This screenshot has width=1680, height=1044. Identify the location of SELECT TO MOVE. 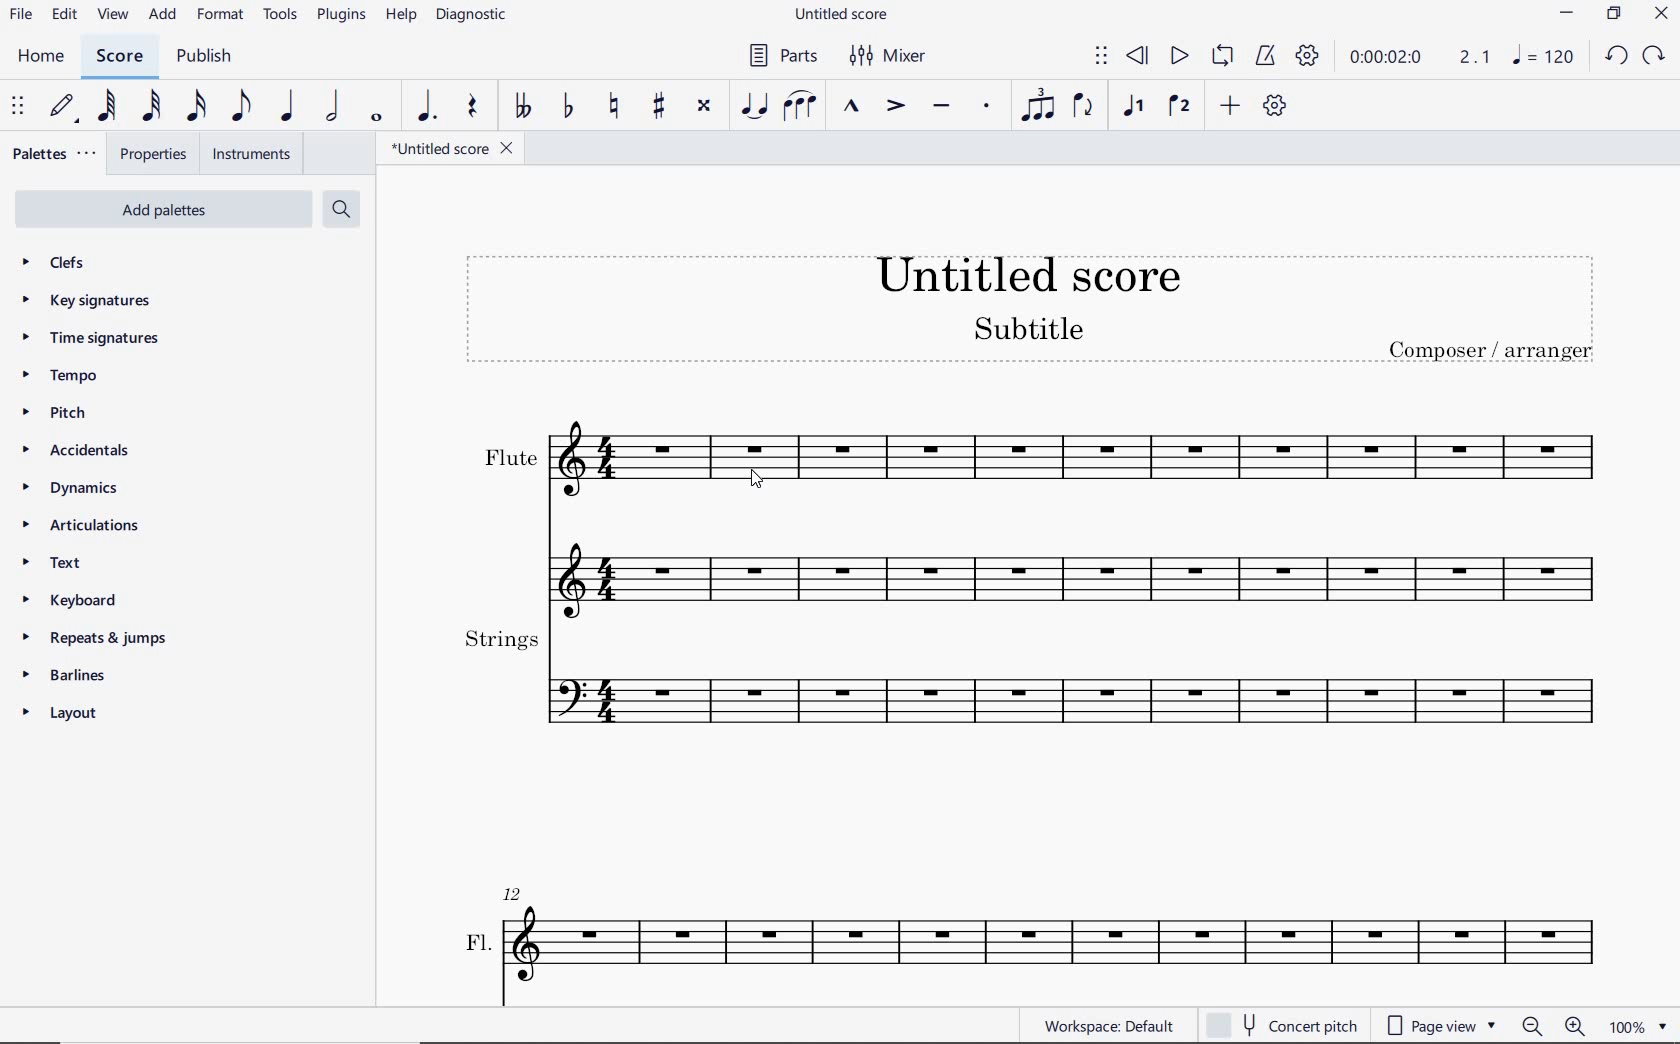
(1101, 57).